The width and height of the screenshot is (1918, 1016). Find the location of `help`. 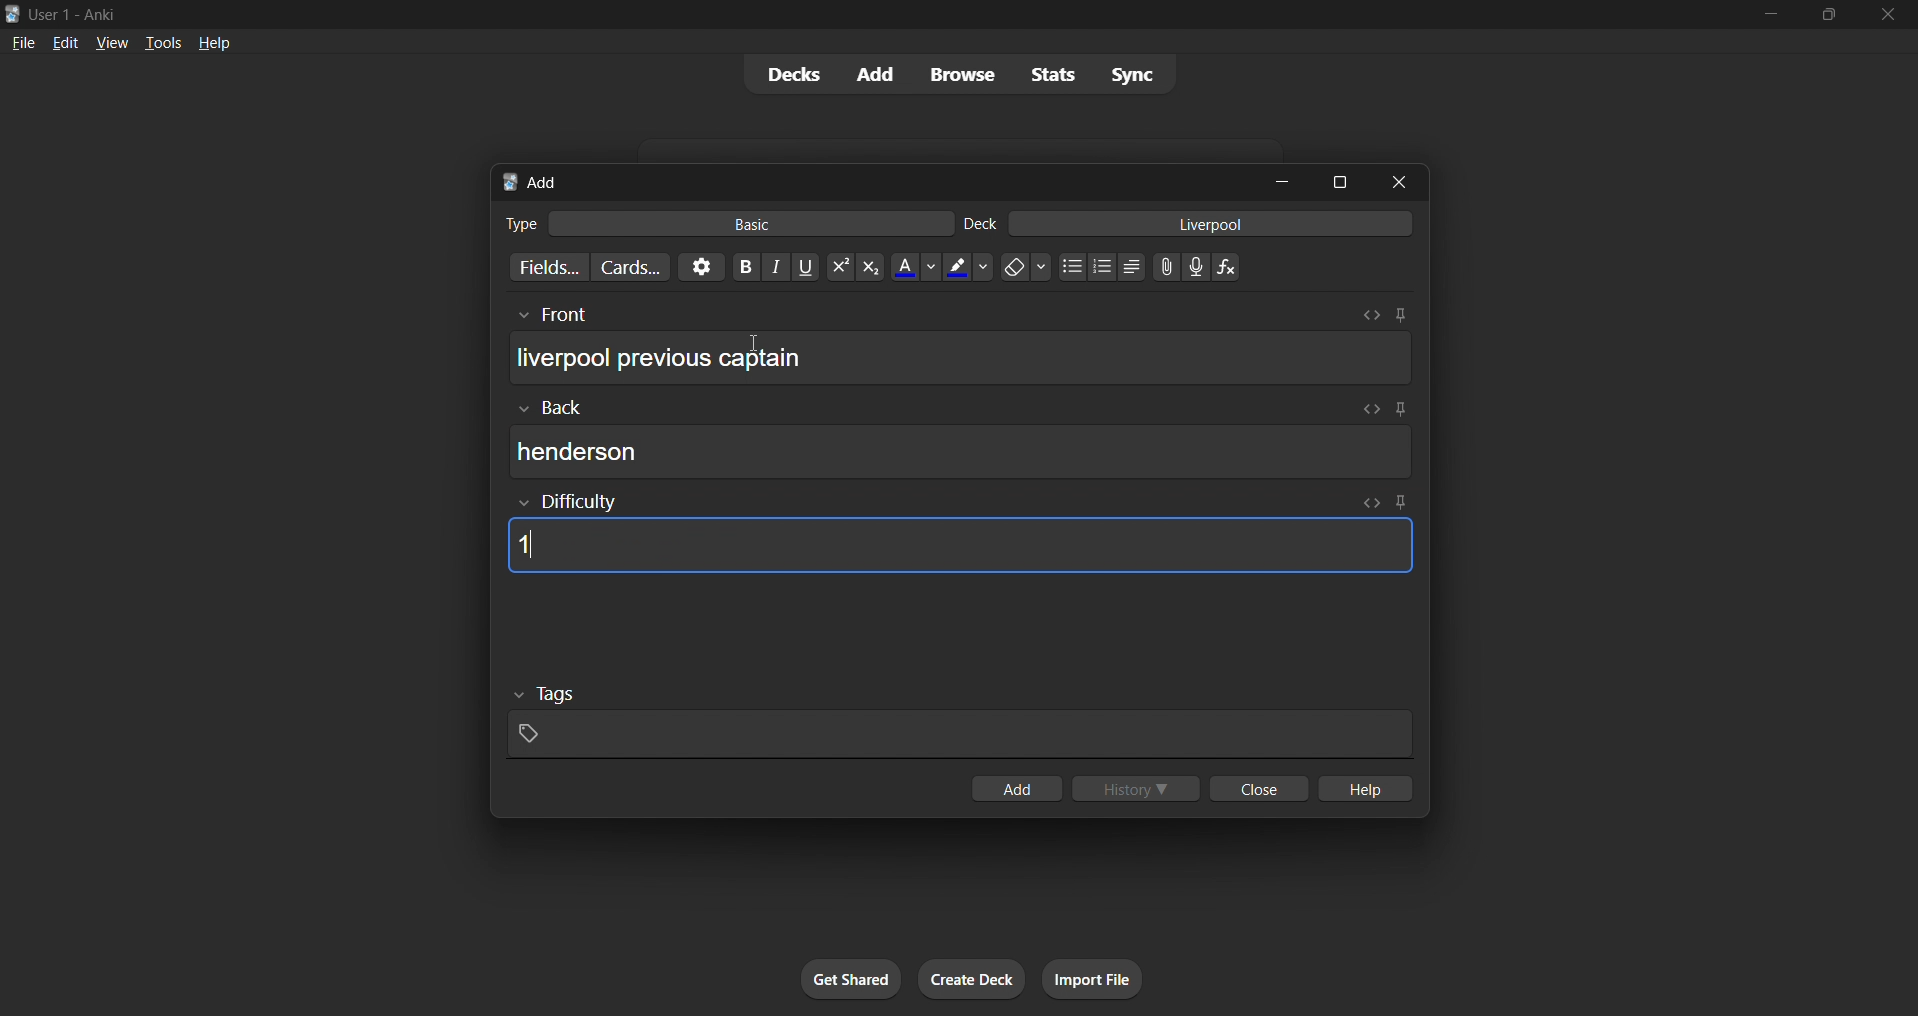

help is located at coordinates (217, 41).